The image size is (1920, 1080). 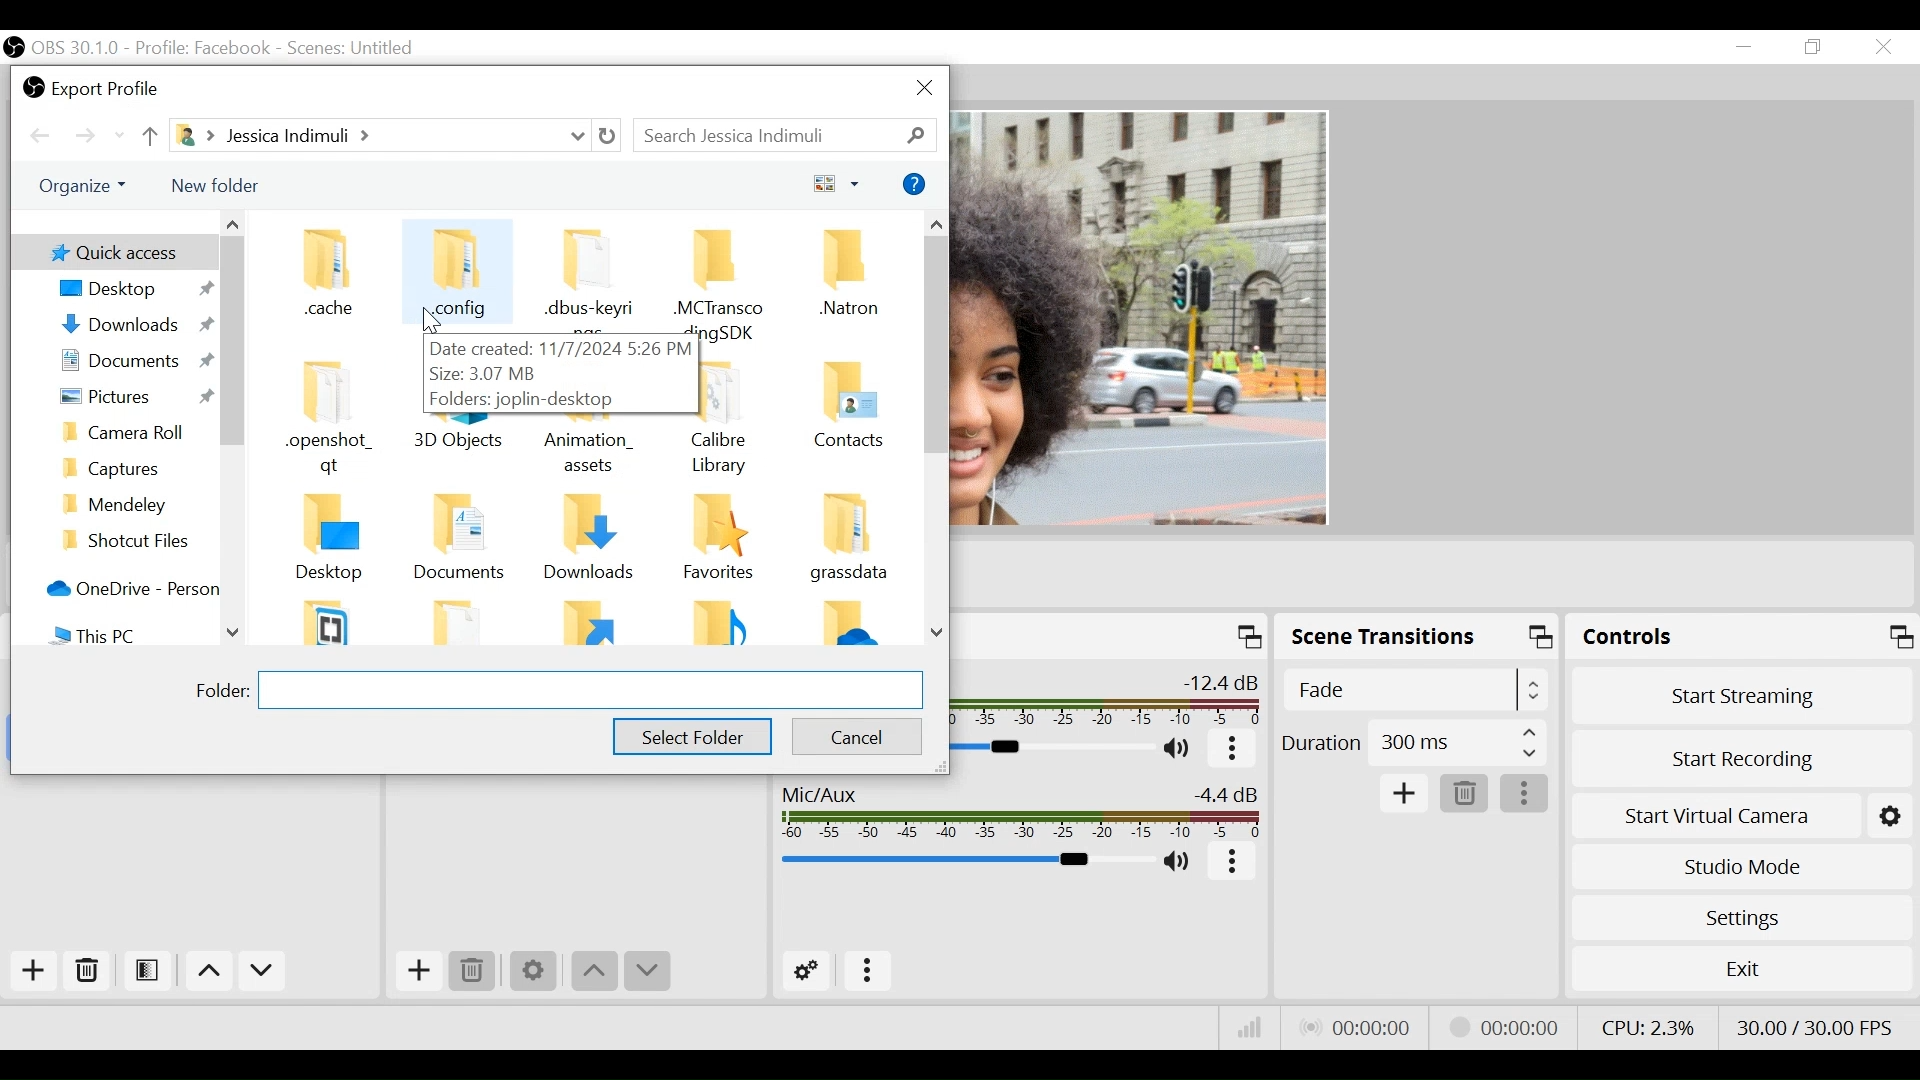 I want to click on Move Up, so click(x=593, y=974).